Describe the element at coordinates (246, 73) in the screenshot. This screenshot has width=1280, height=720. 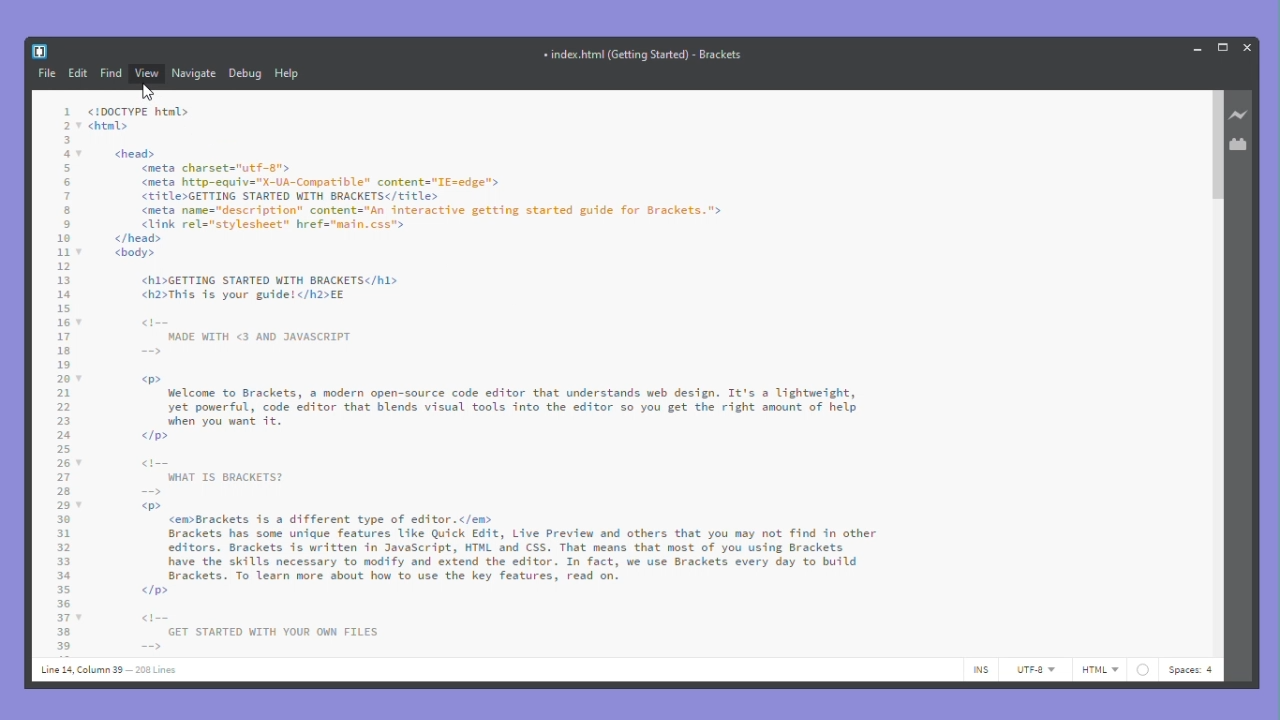
I see `Debug` at that location.